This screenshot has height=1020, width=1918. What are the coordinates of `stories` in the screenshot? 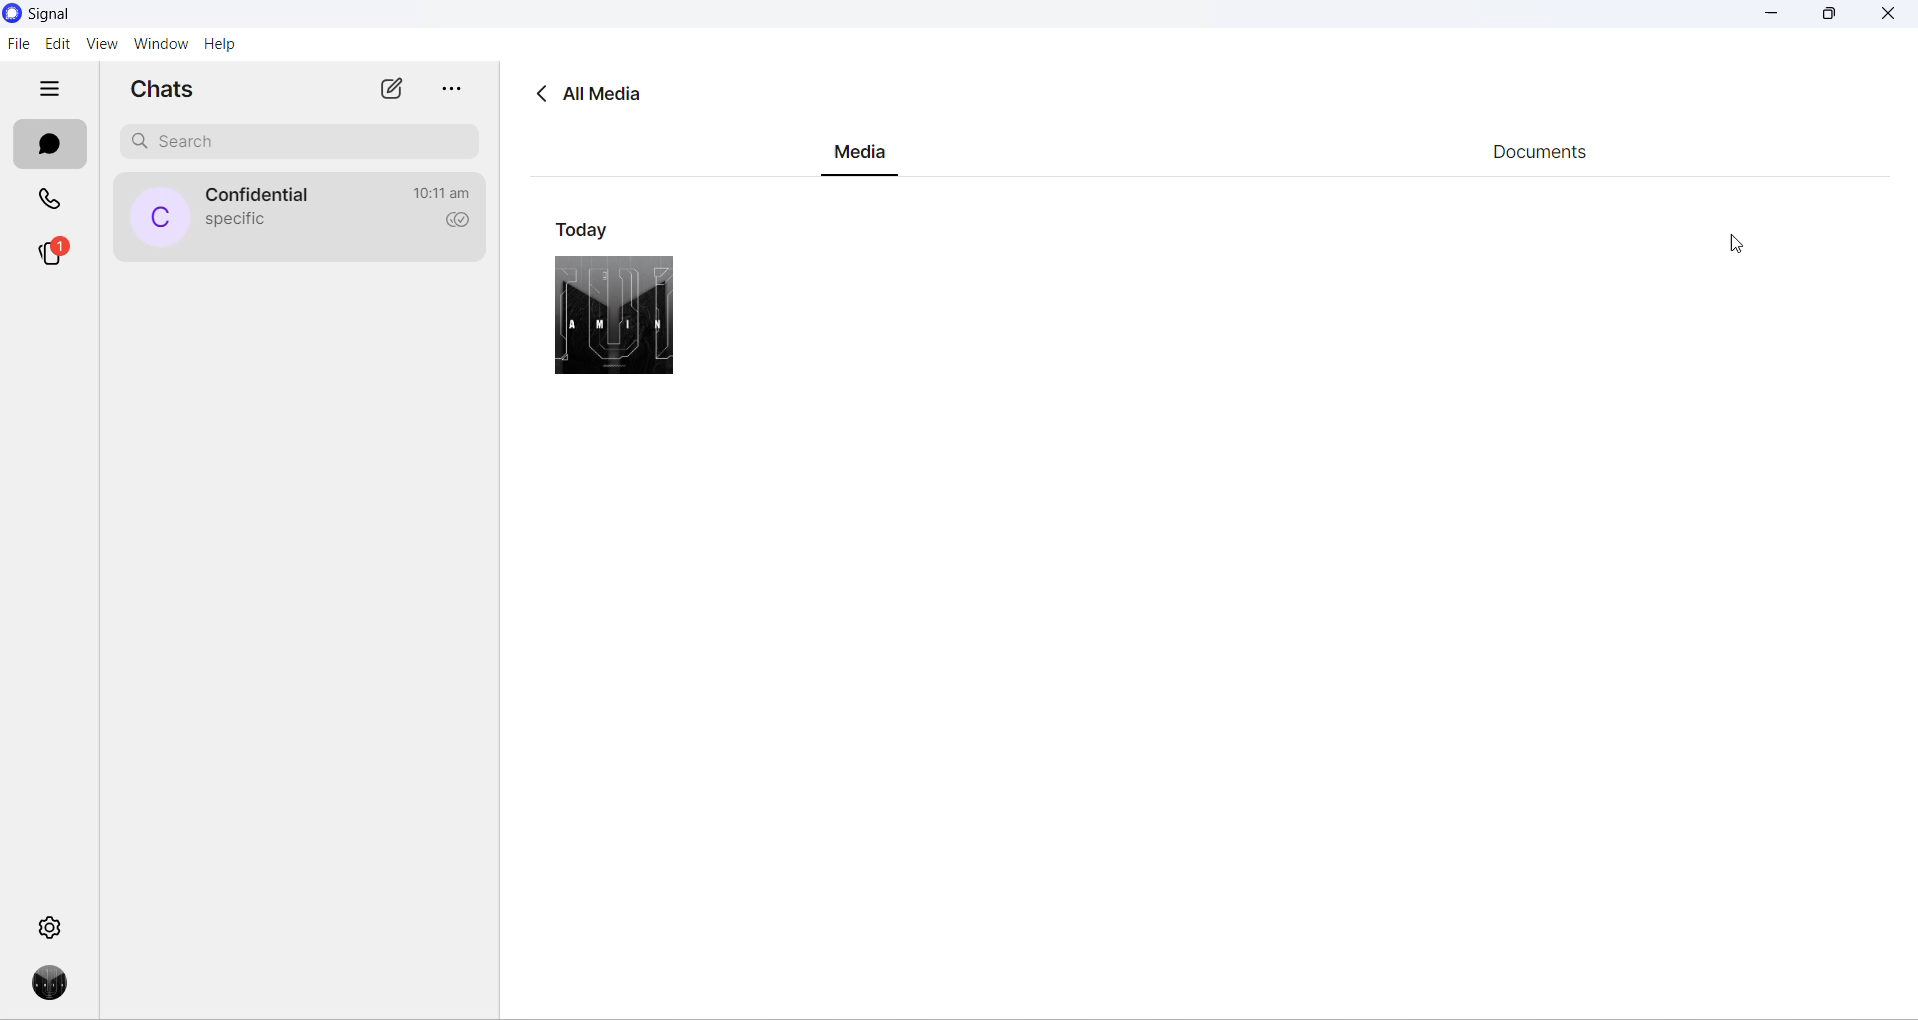 It's located at (53, 259).